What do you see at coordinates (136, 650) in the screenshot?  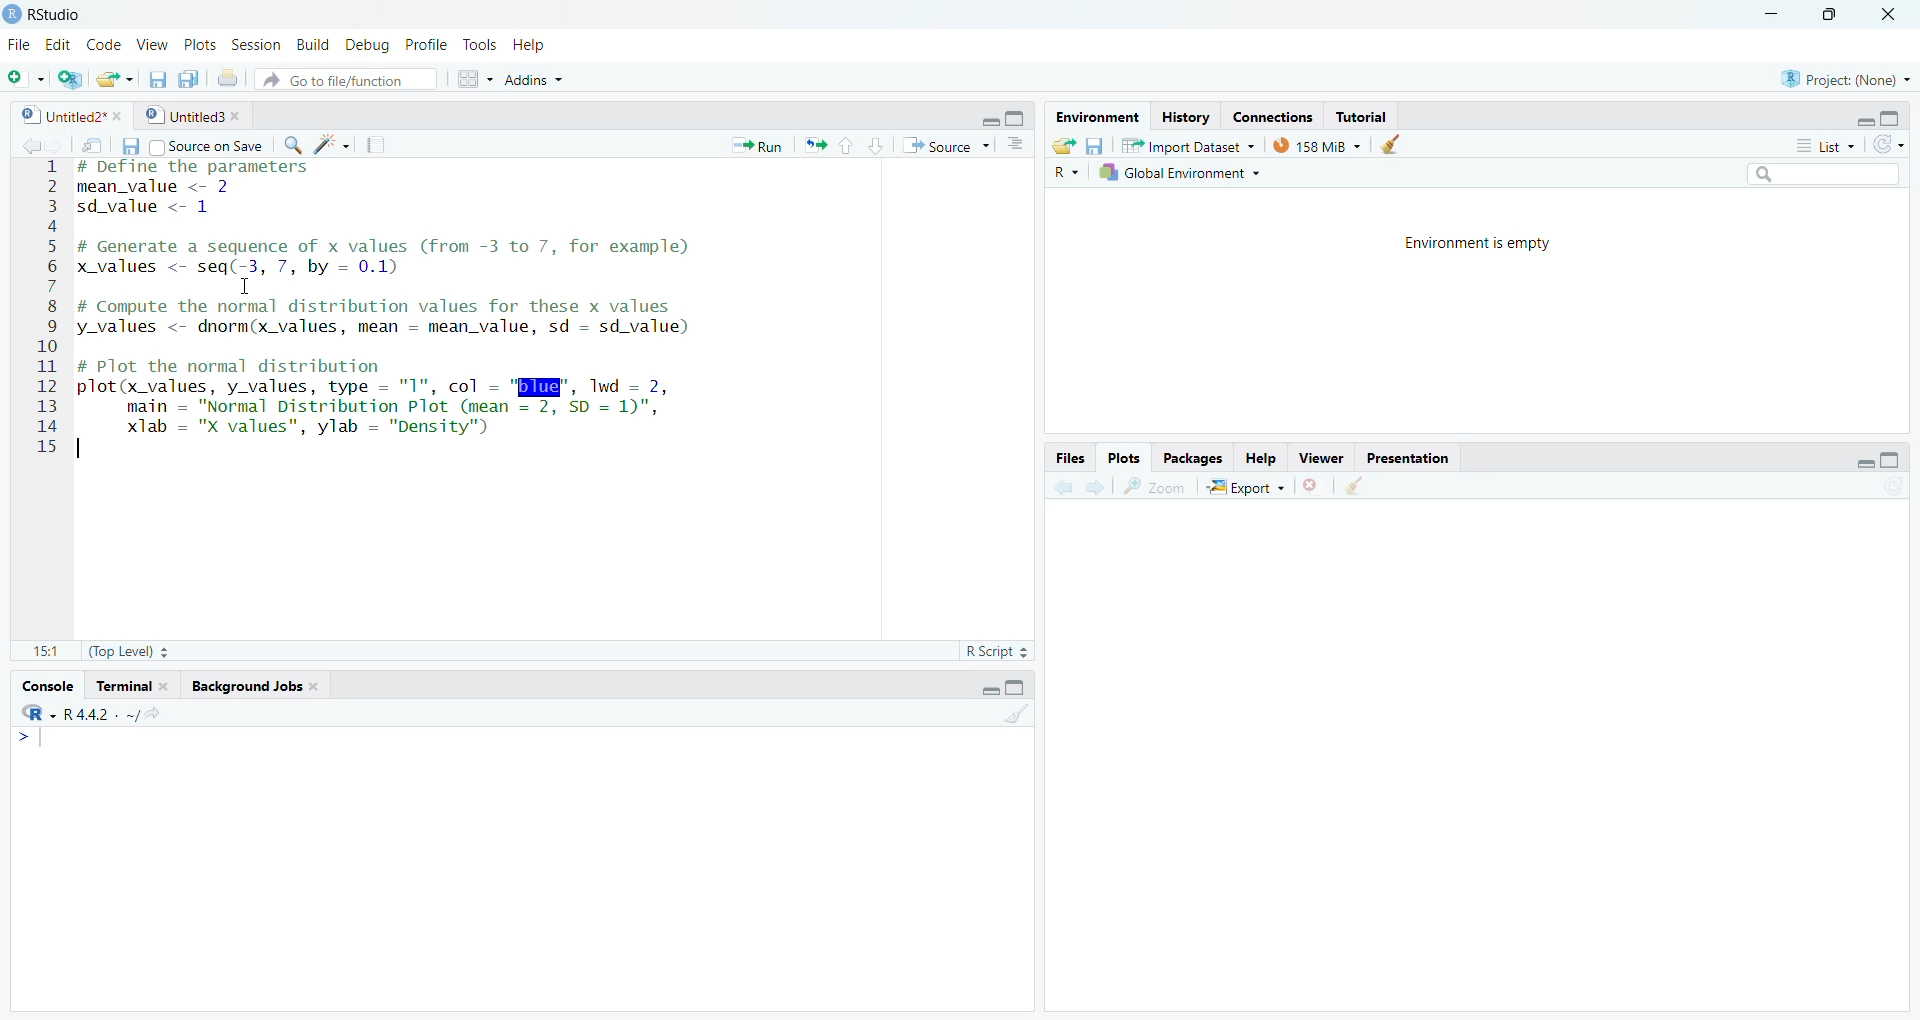 I see `(Top Level) ` at bounding box center [136, 650].